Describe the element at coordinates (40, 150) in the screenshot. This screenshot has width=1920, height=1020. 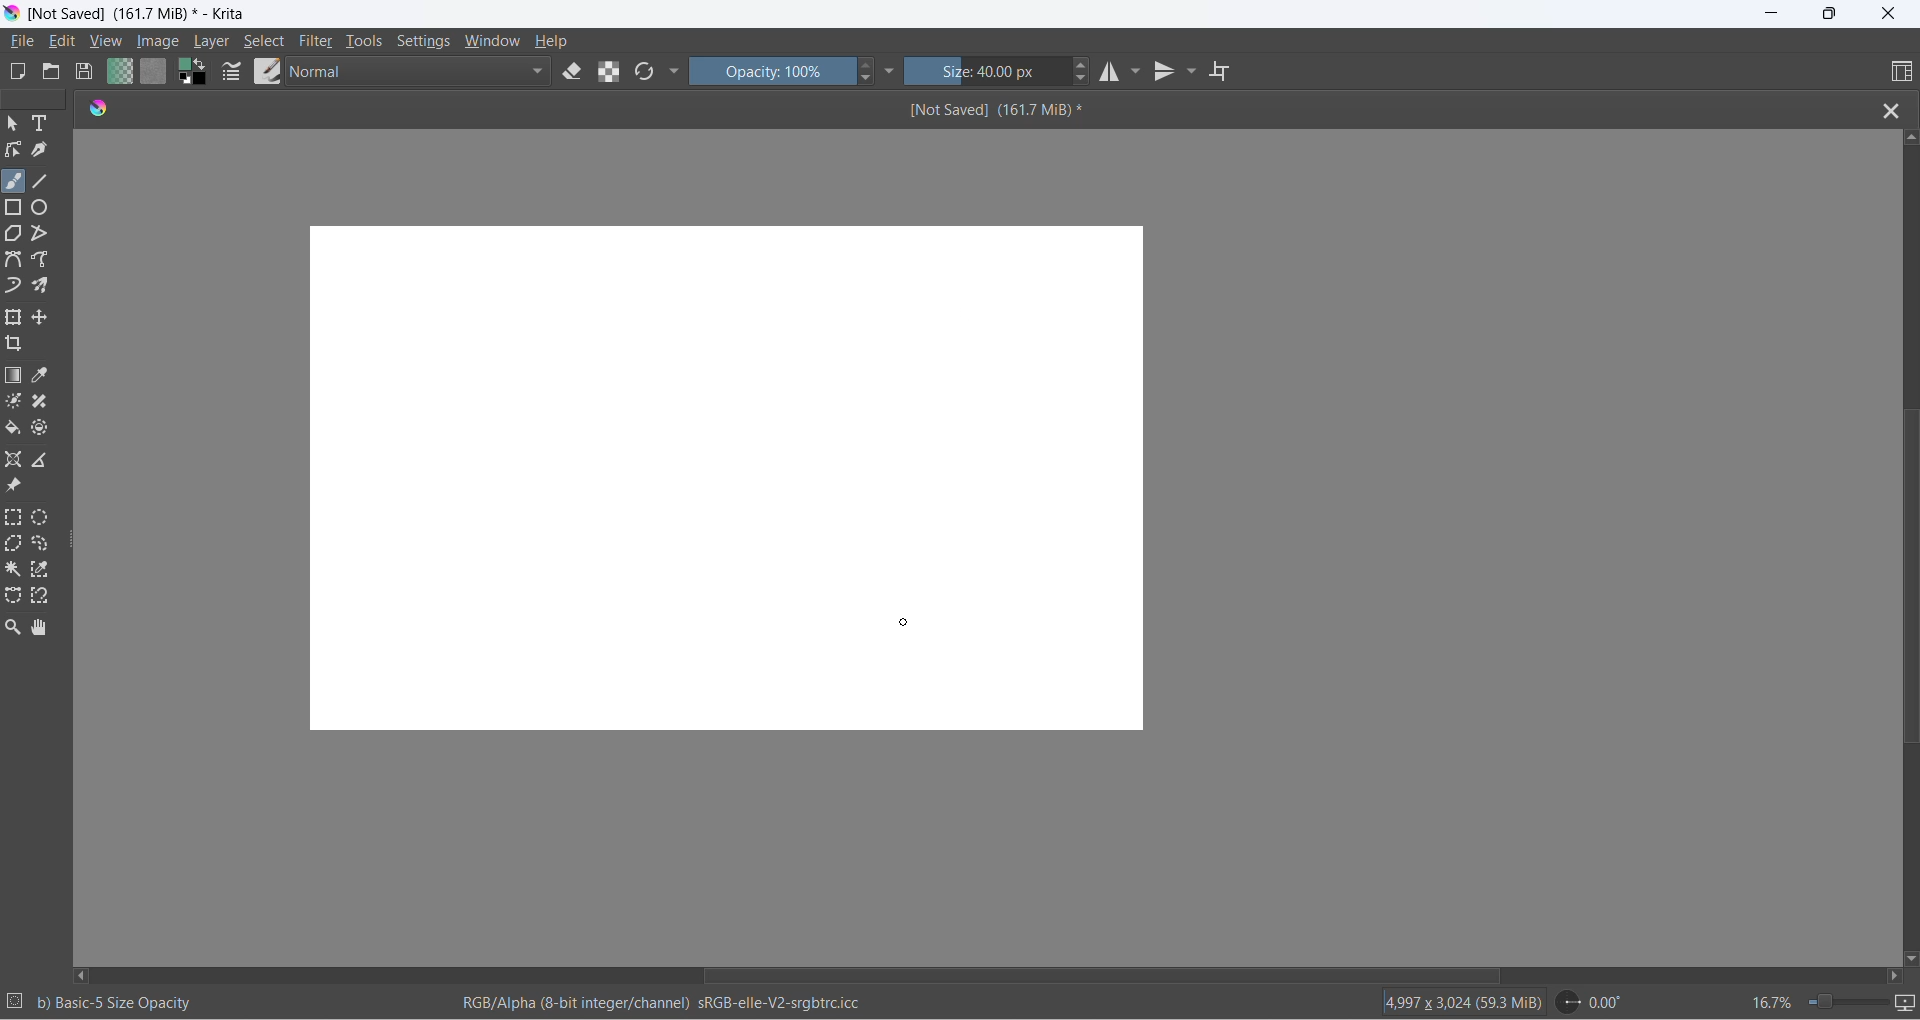
I see `calligraphy` at that location.